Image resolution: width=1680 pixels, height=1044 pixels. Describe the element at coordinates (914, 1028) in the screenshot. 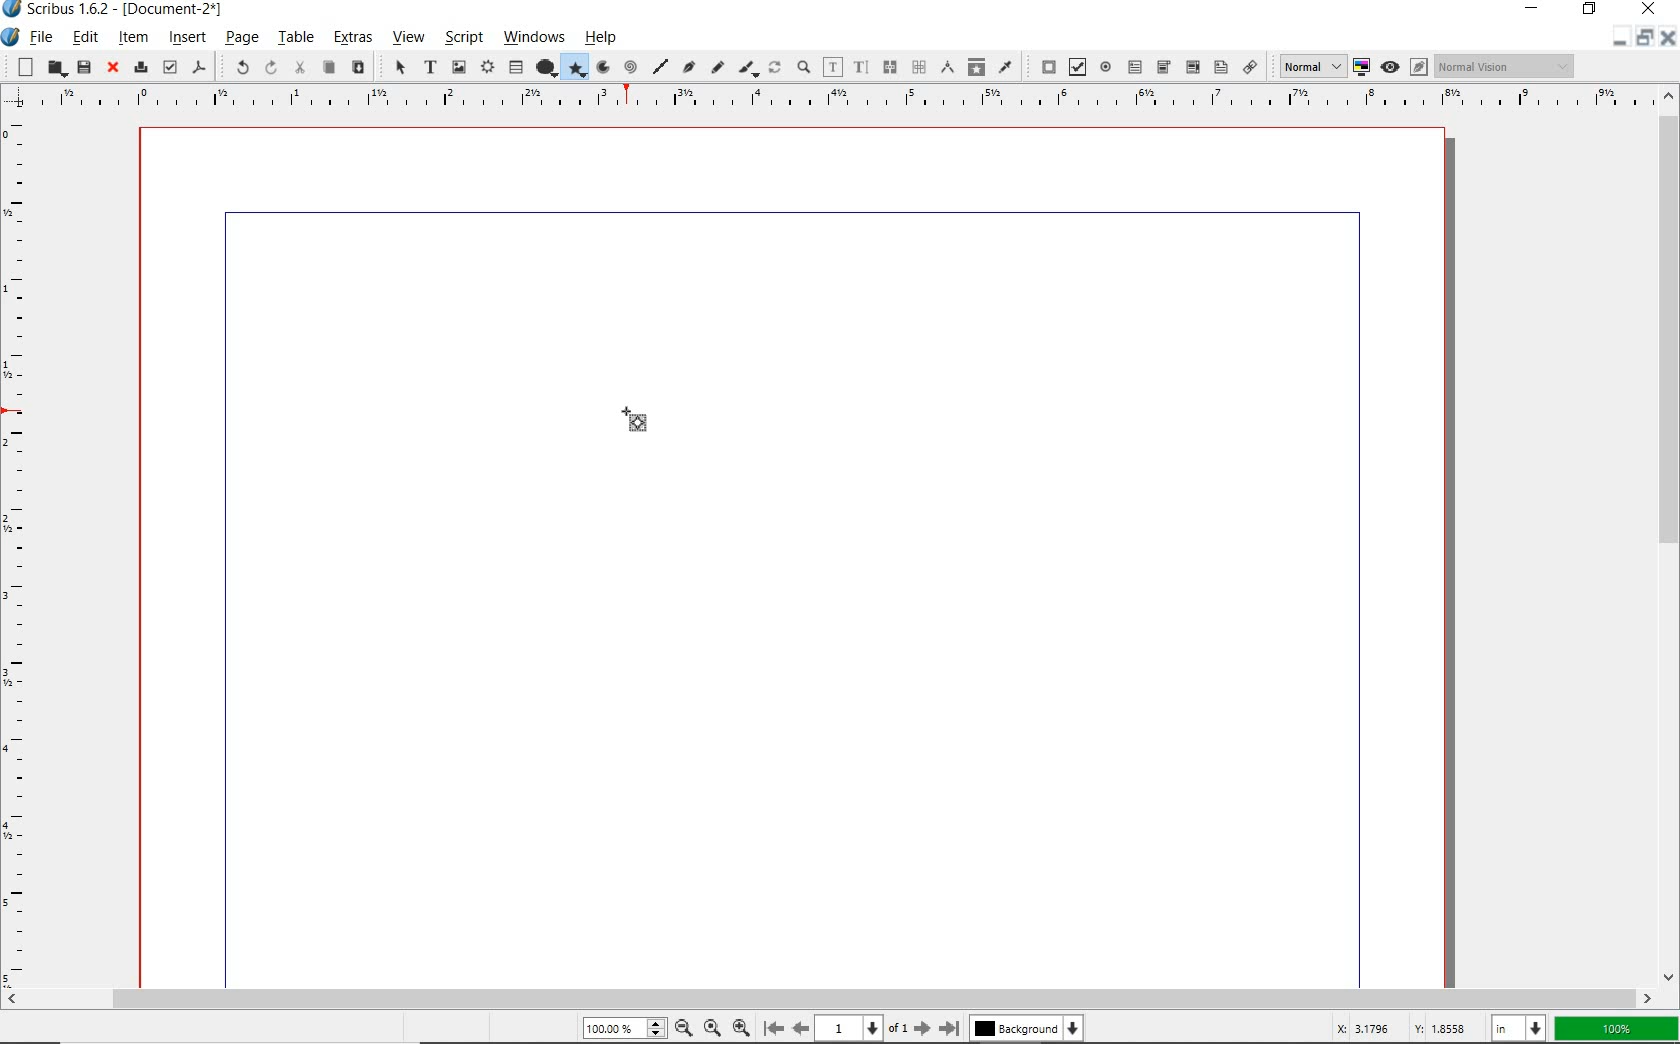

I see `Move to next page` at that location.